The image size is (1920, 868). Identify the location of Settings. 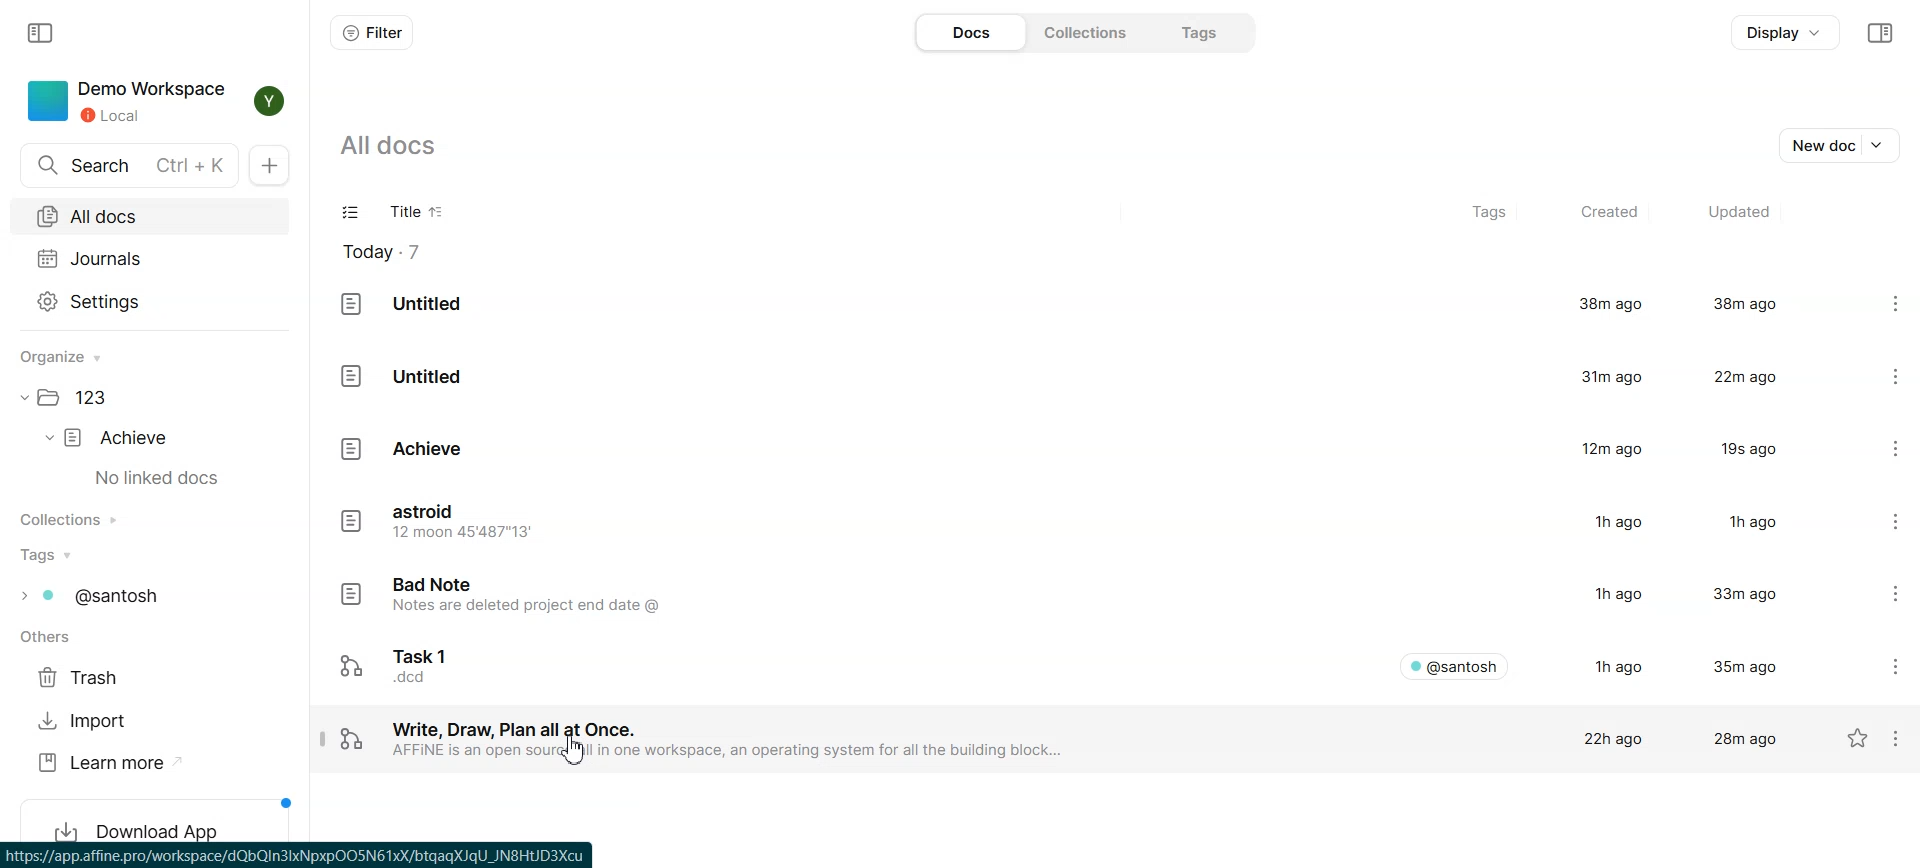
(1880, 664).